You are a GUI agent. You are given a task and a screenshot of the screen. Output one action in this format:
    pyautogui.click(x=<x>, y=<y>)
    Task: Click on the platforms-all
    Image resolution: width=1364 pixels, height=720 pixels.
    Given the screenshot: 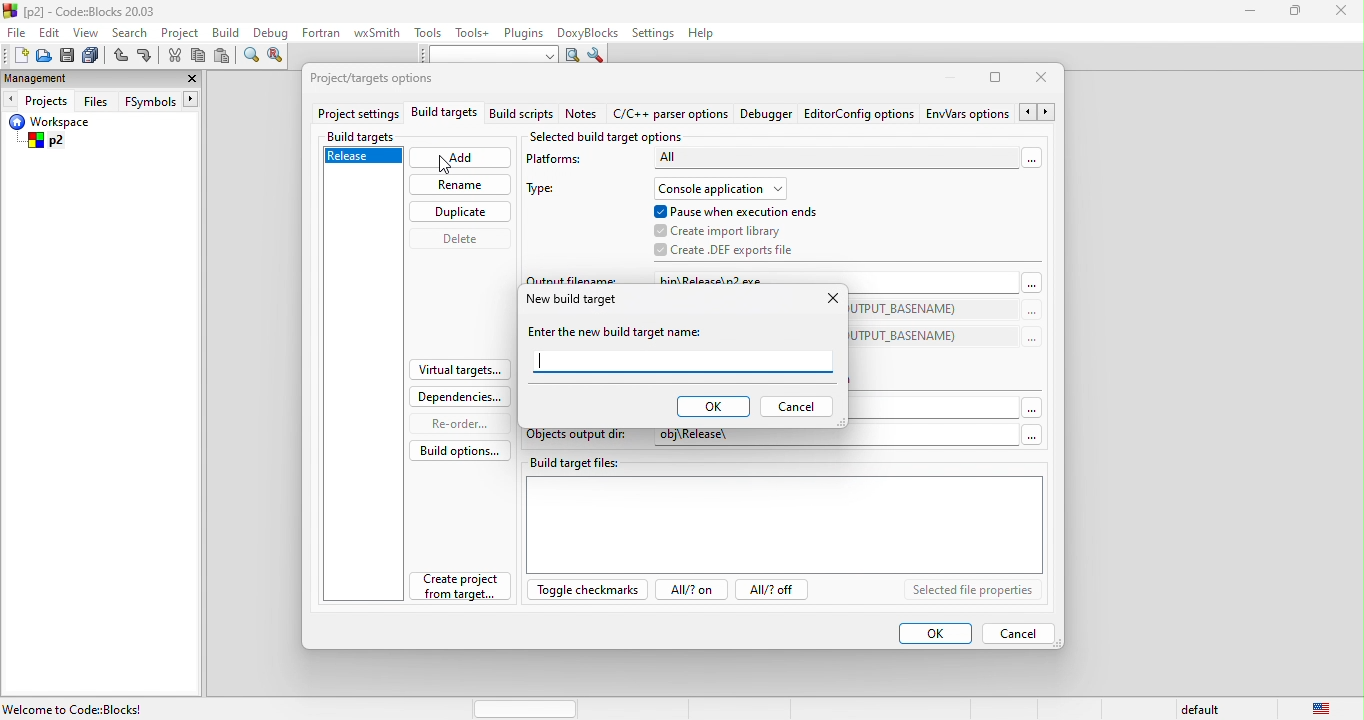 What is the action you would take?
    pyautogui.click(x=788, y=163)
    